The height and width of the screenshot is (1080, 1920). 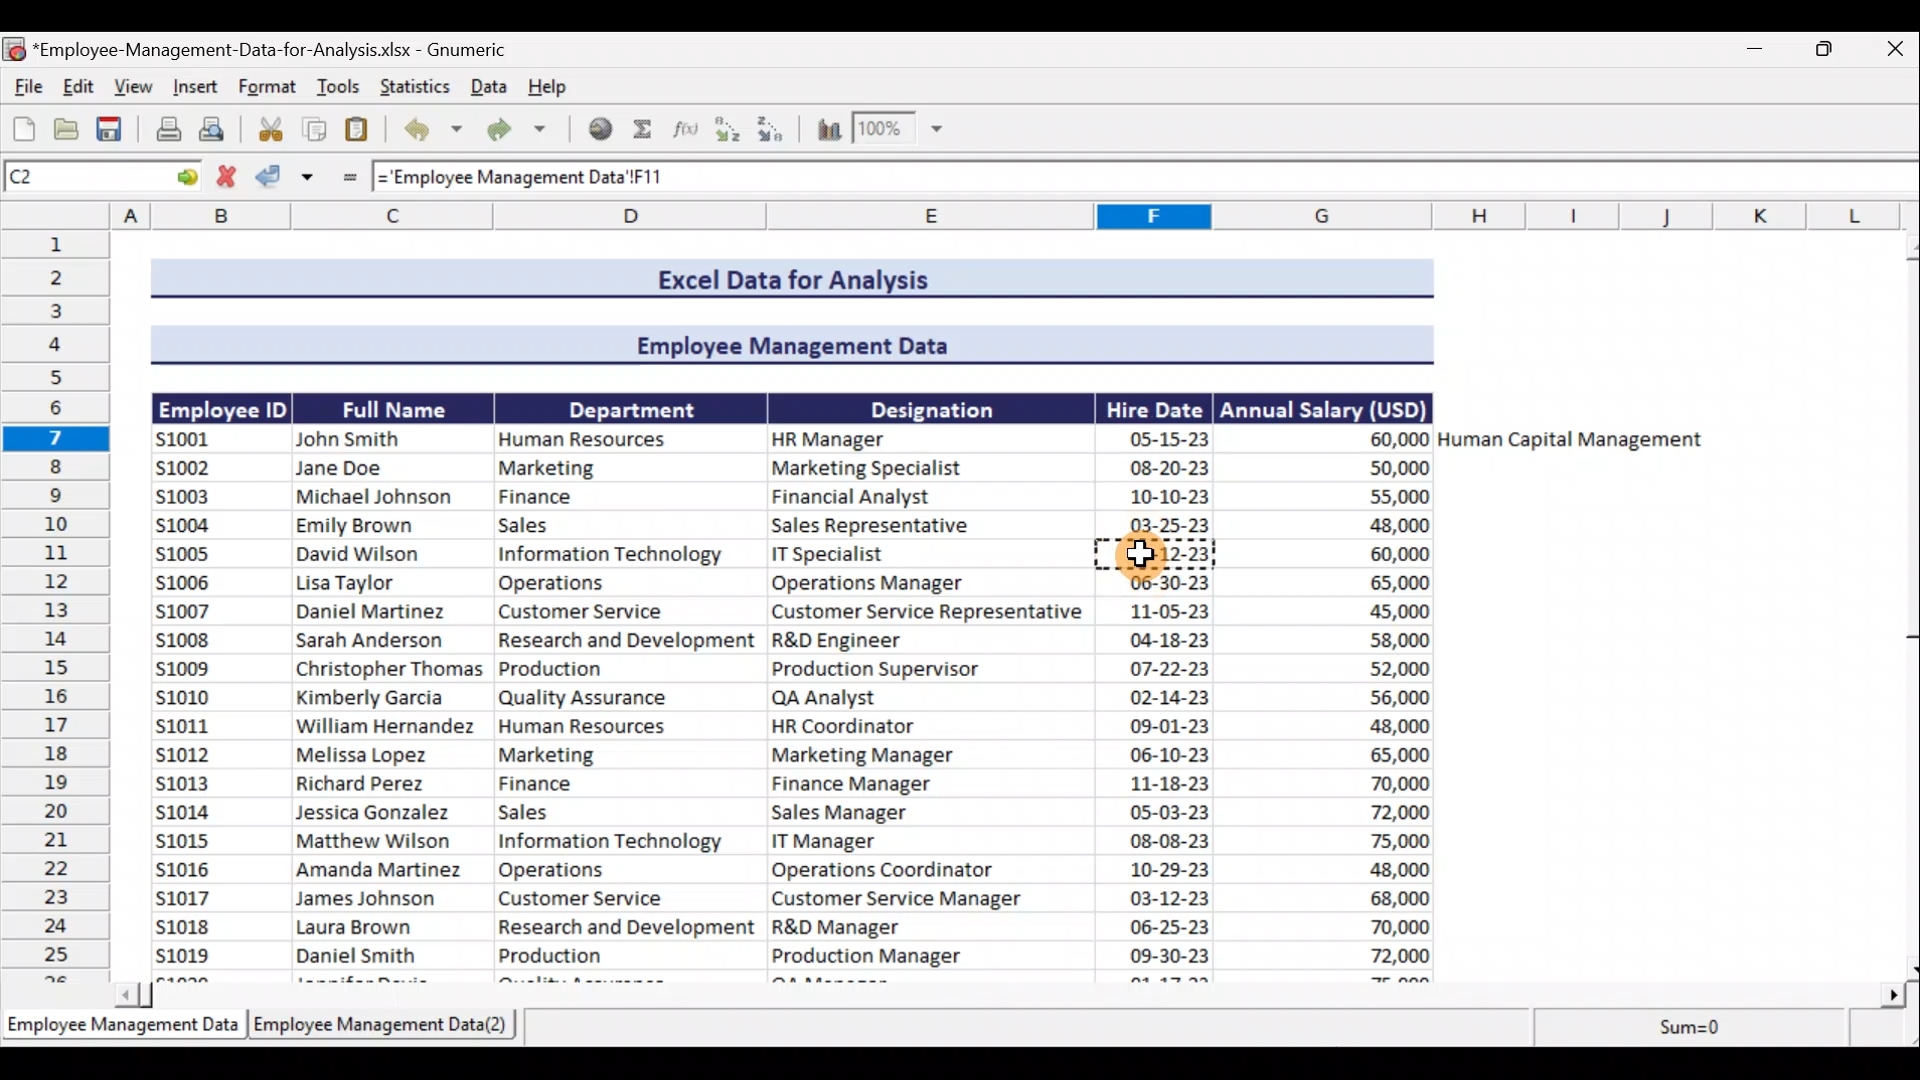 What do you see at coordinates (1143, 553) in the screenshot?
I see `Cursor` at bounding box center [1143, 553].